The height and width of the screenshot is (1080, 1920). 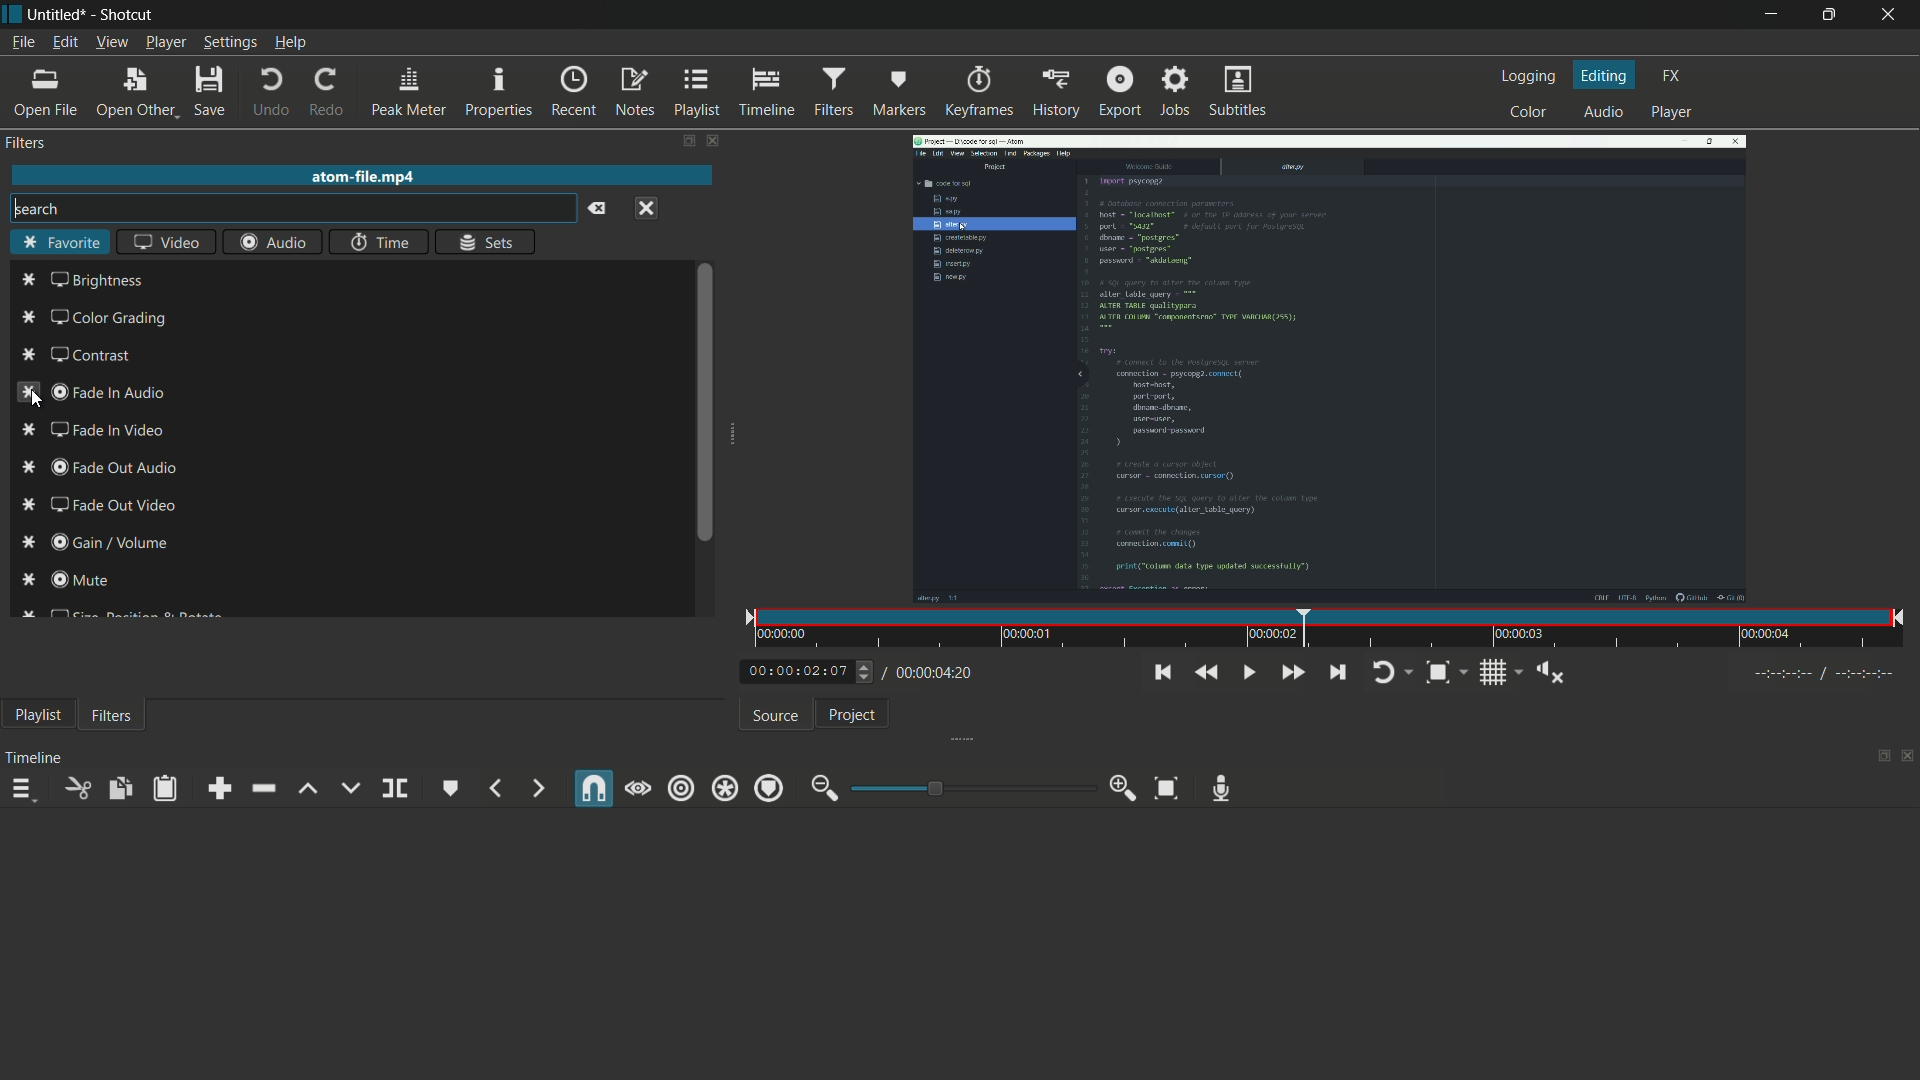 What do you see at coordinates (723, 790) in the screenshot?
I see `ripple all tracks` at bounding box center [723, 790].